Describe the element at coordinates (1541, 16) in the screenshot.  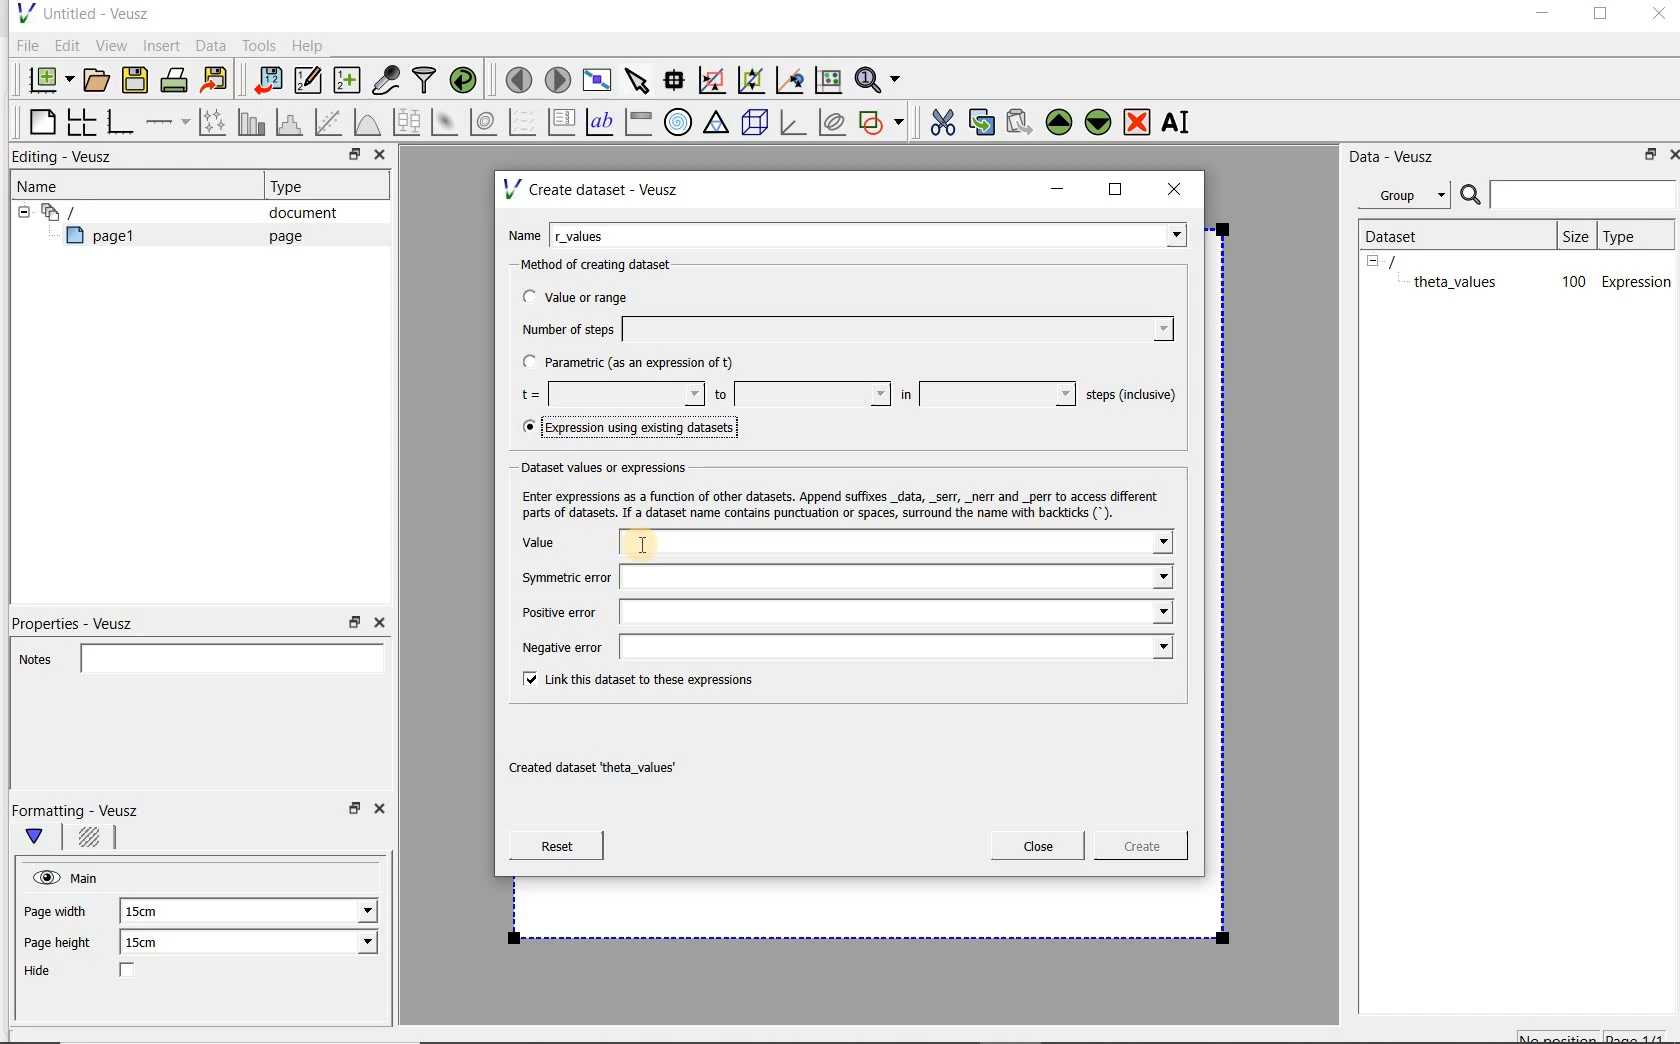
I see `minimize` at that location.